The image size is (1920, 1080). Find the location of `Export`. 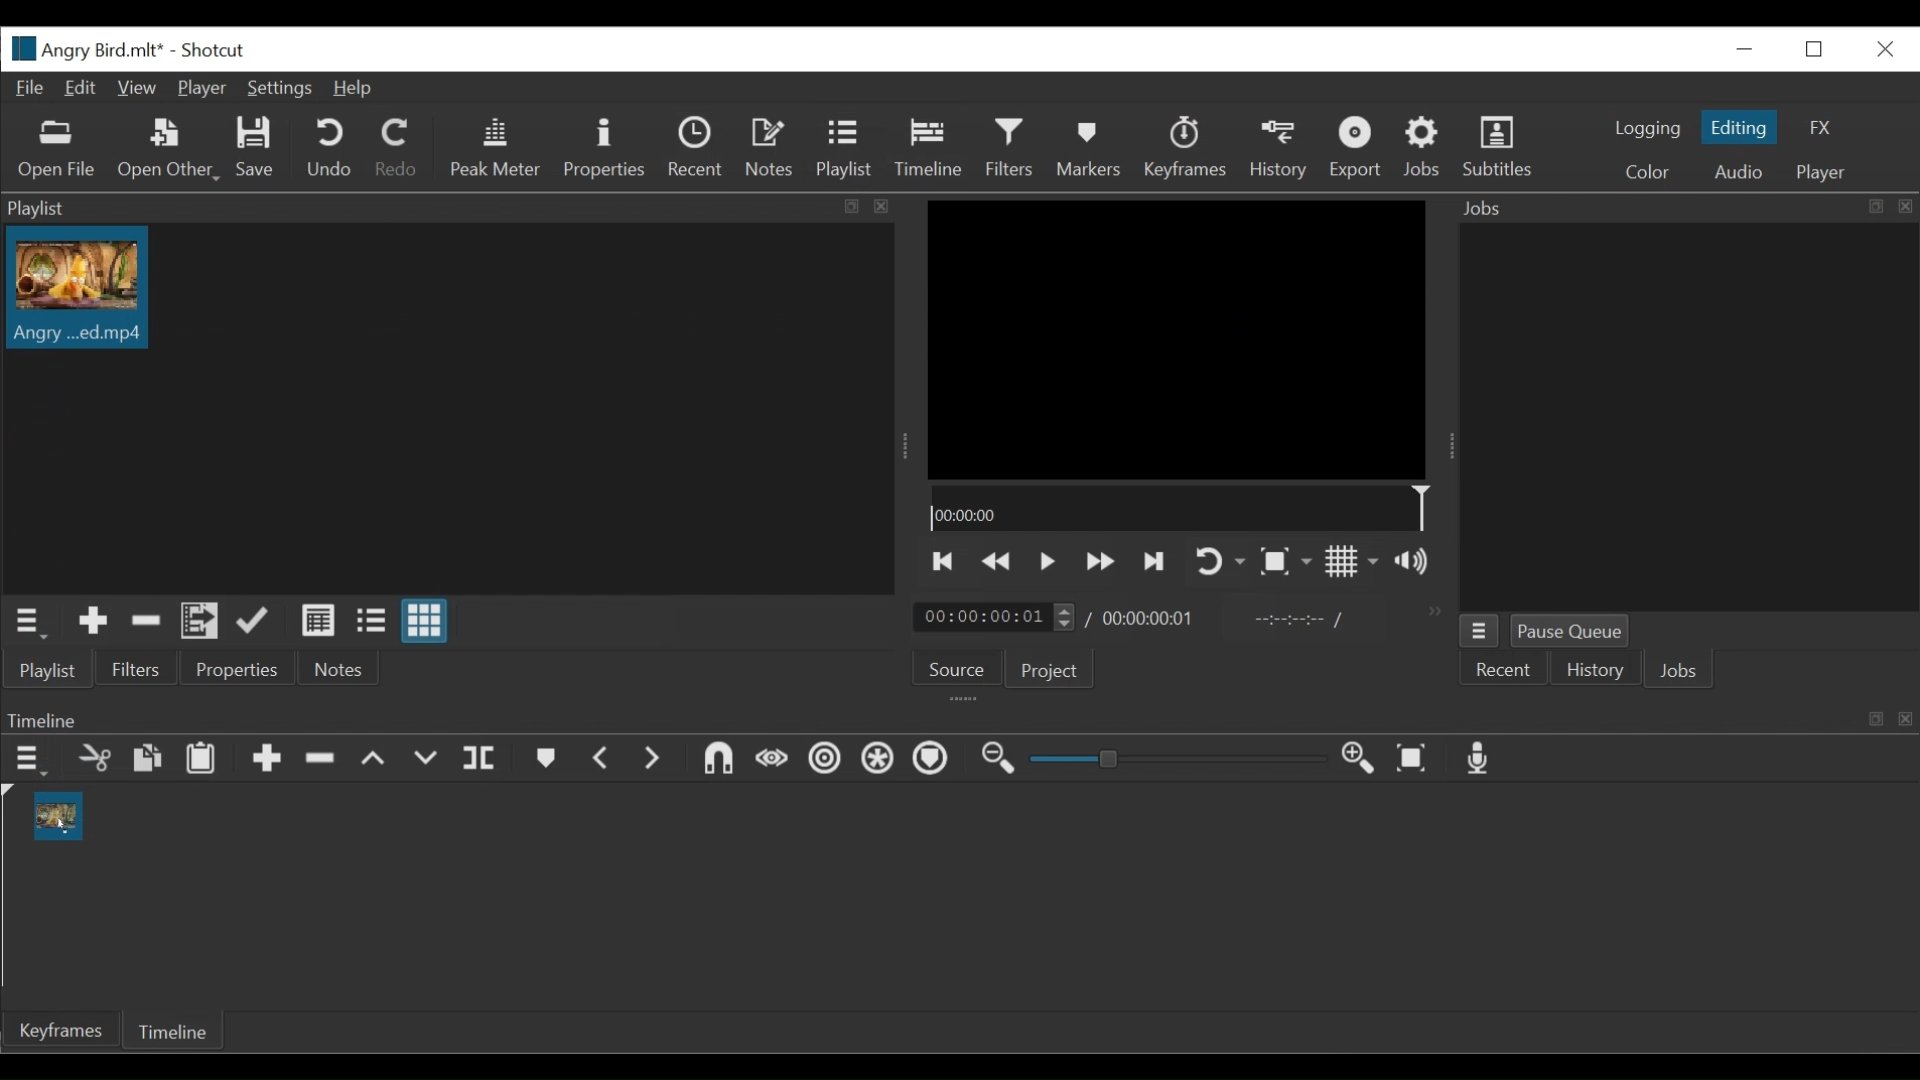

Export is located at coordinates (1355, 150).